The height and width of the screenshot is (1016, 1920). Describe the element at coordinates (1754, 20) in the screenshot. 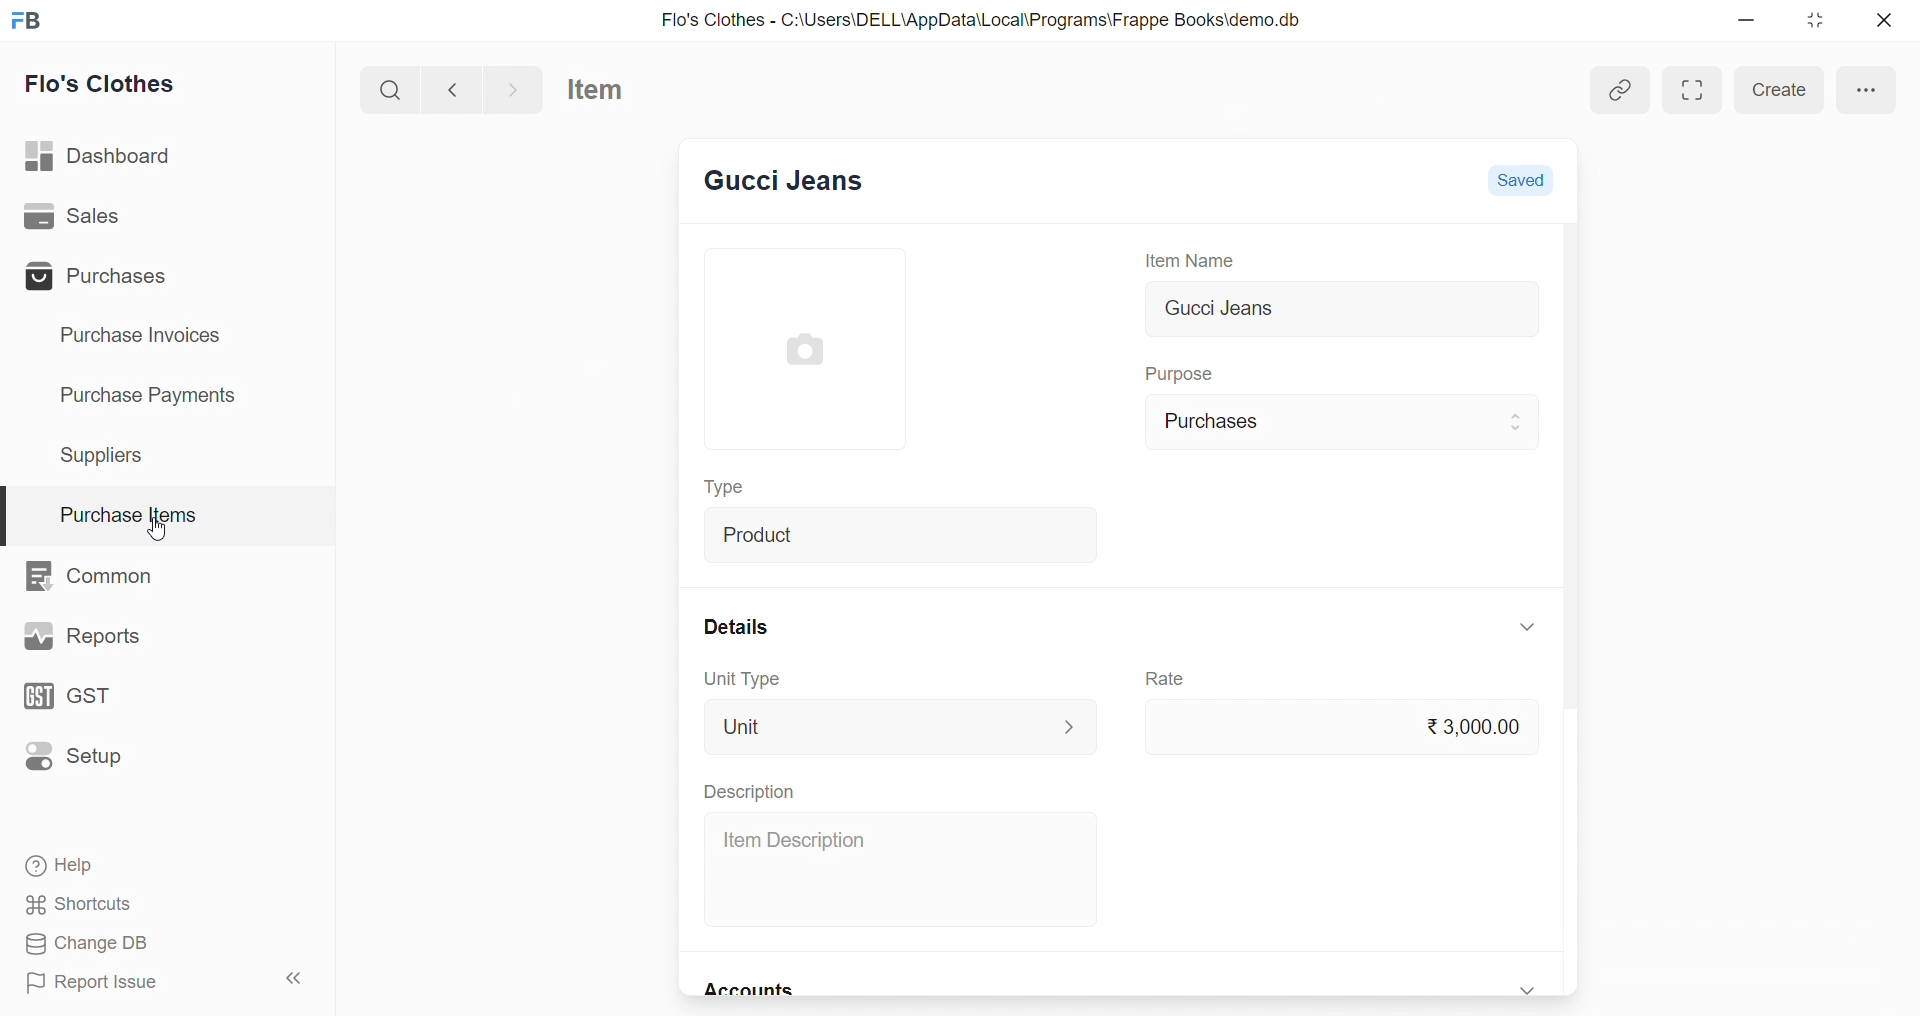

I see `minimize` at that location.